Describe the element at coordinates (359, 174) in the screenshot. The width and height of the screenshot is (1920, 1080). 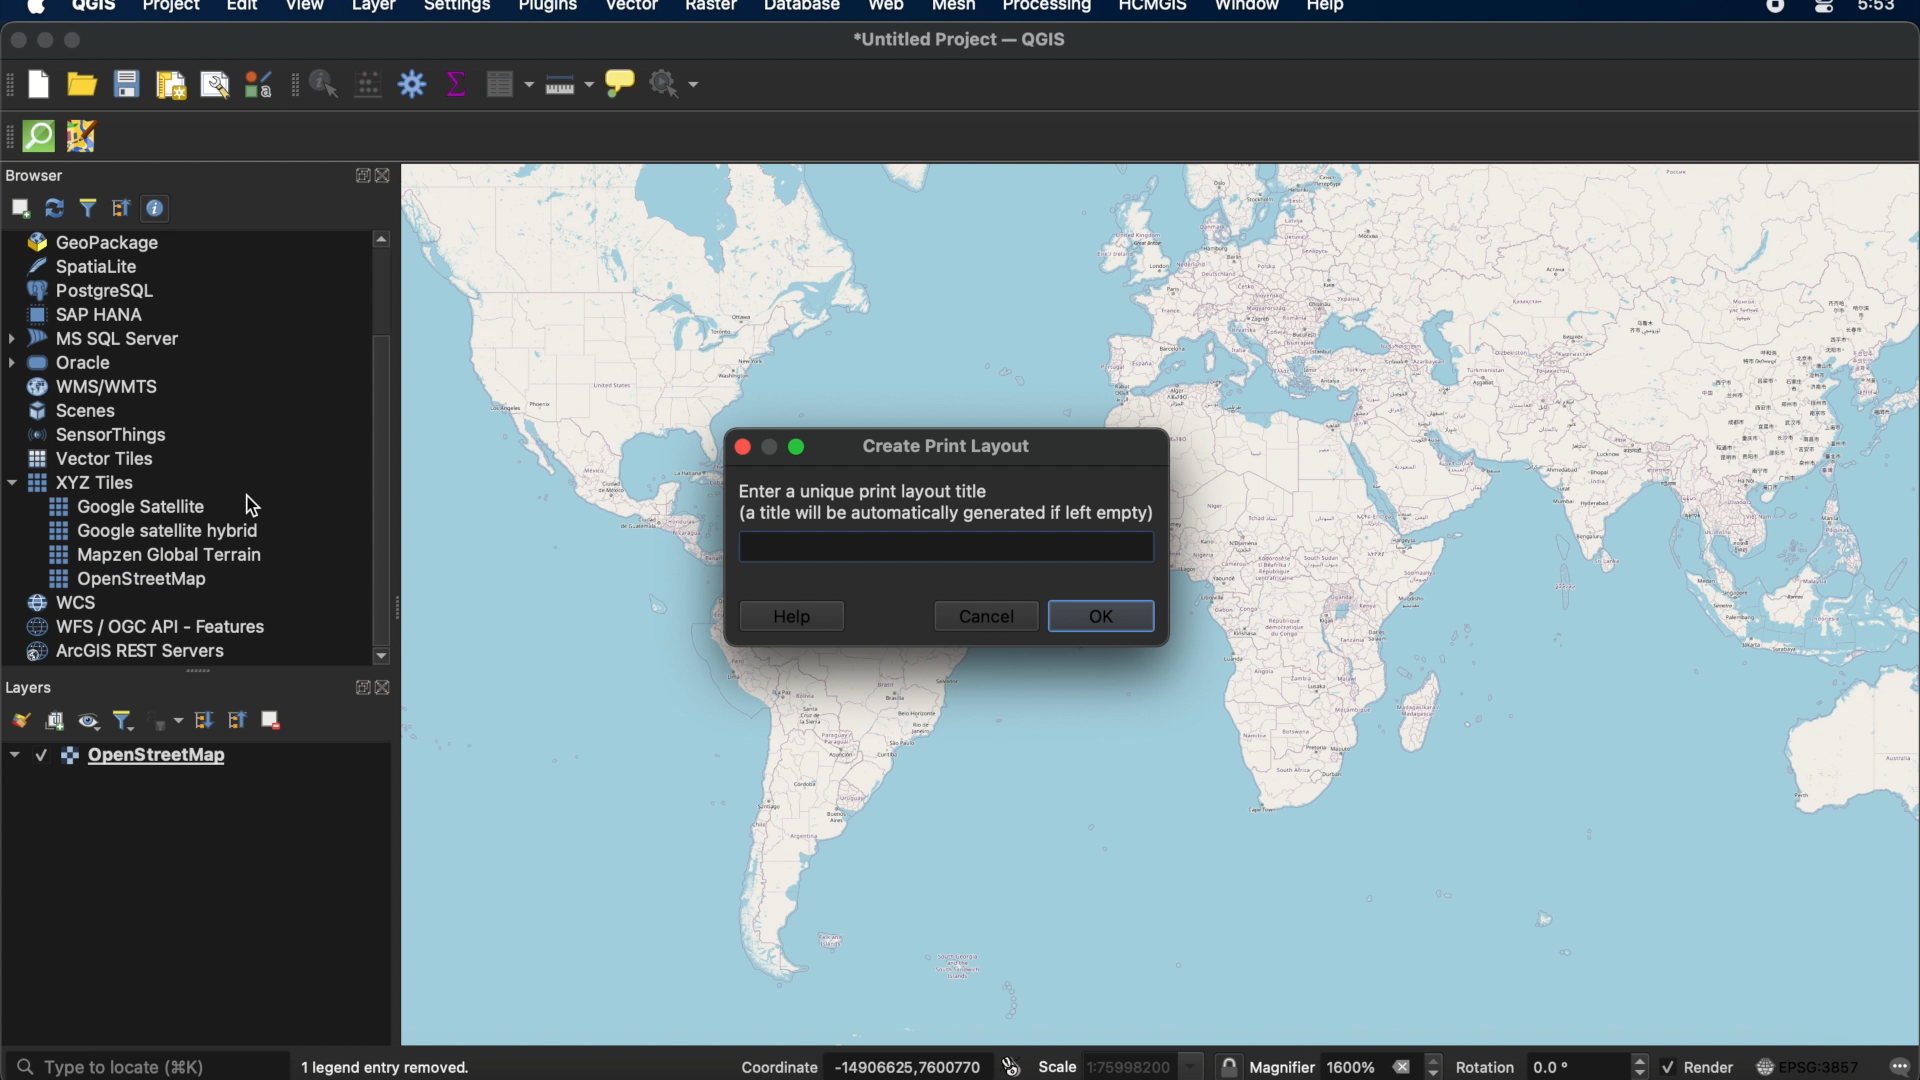
I see `expand` at that location.